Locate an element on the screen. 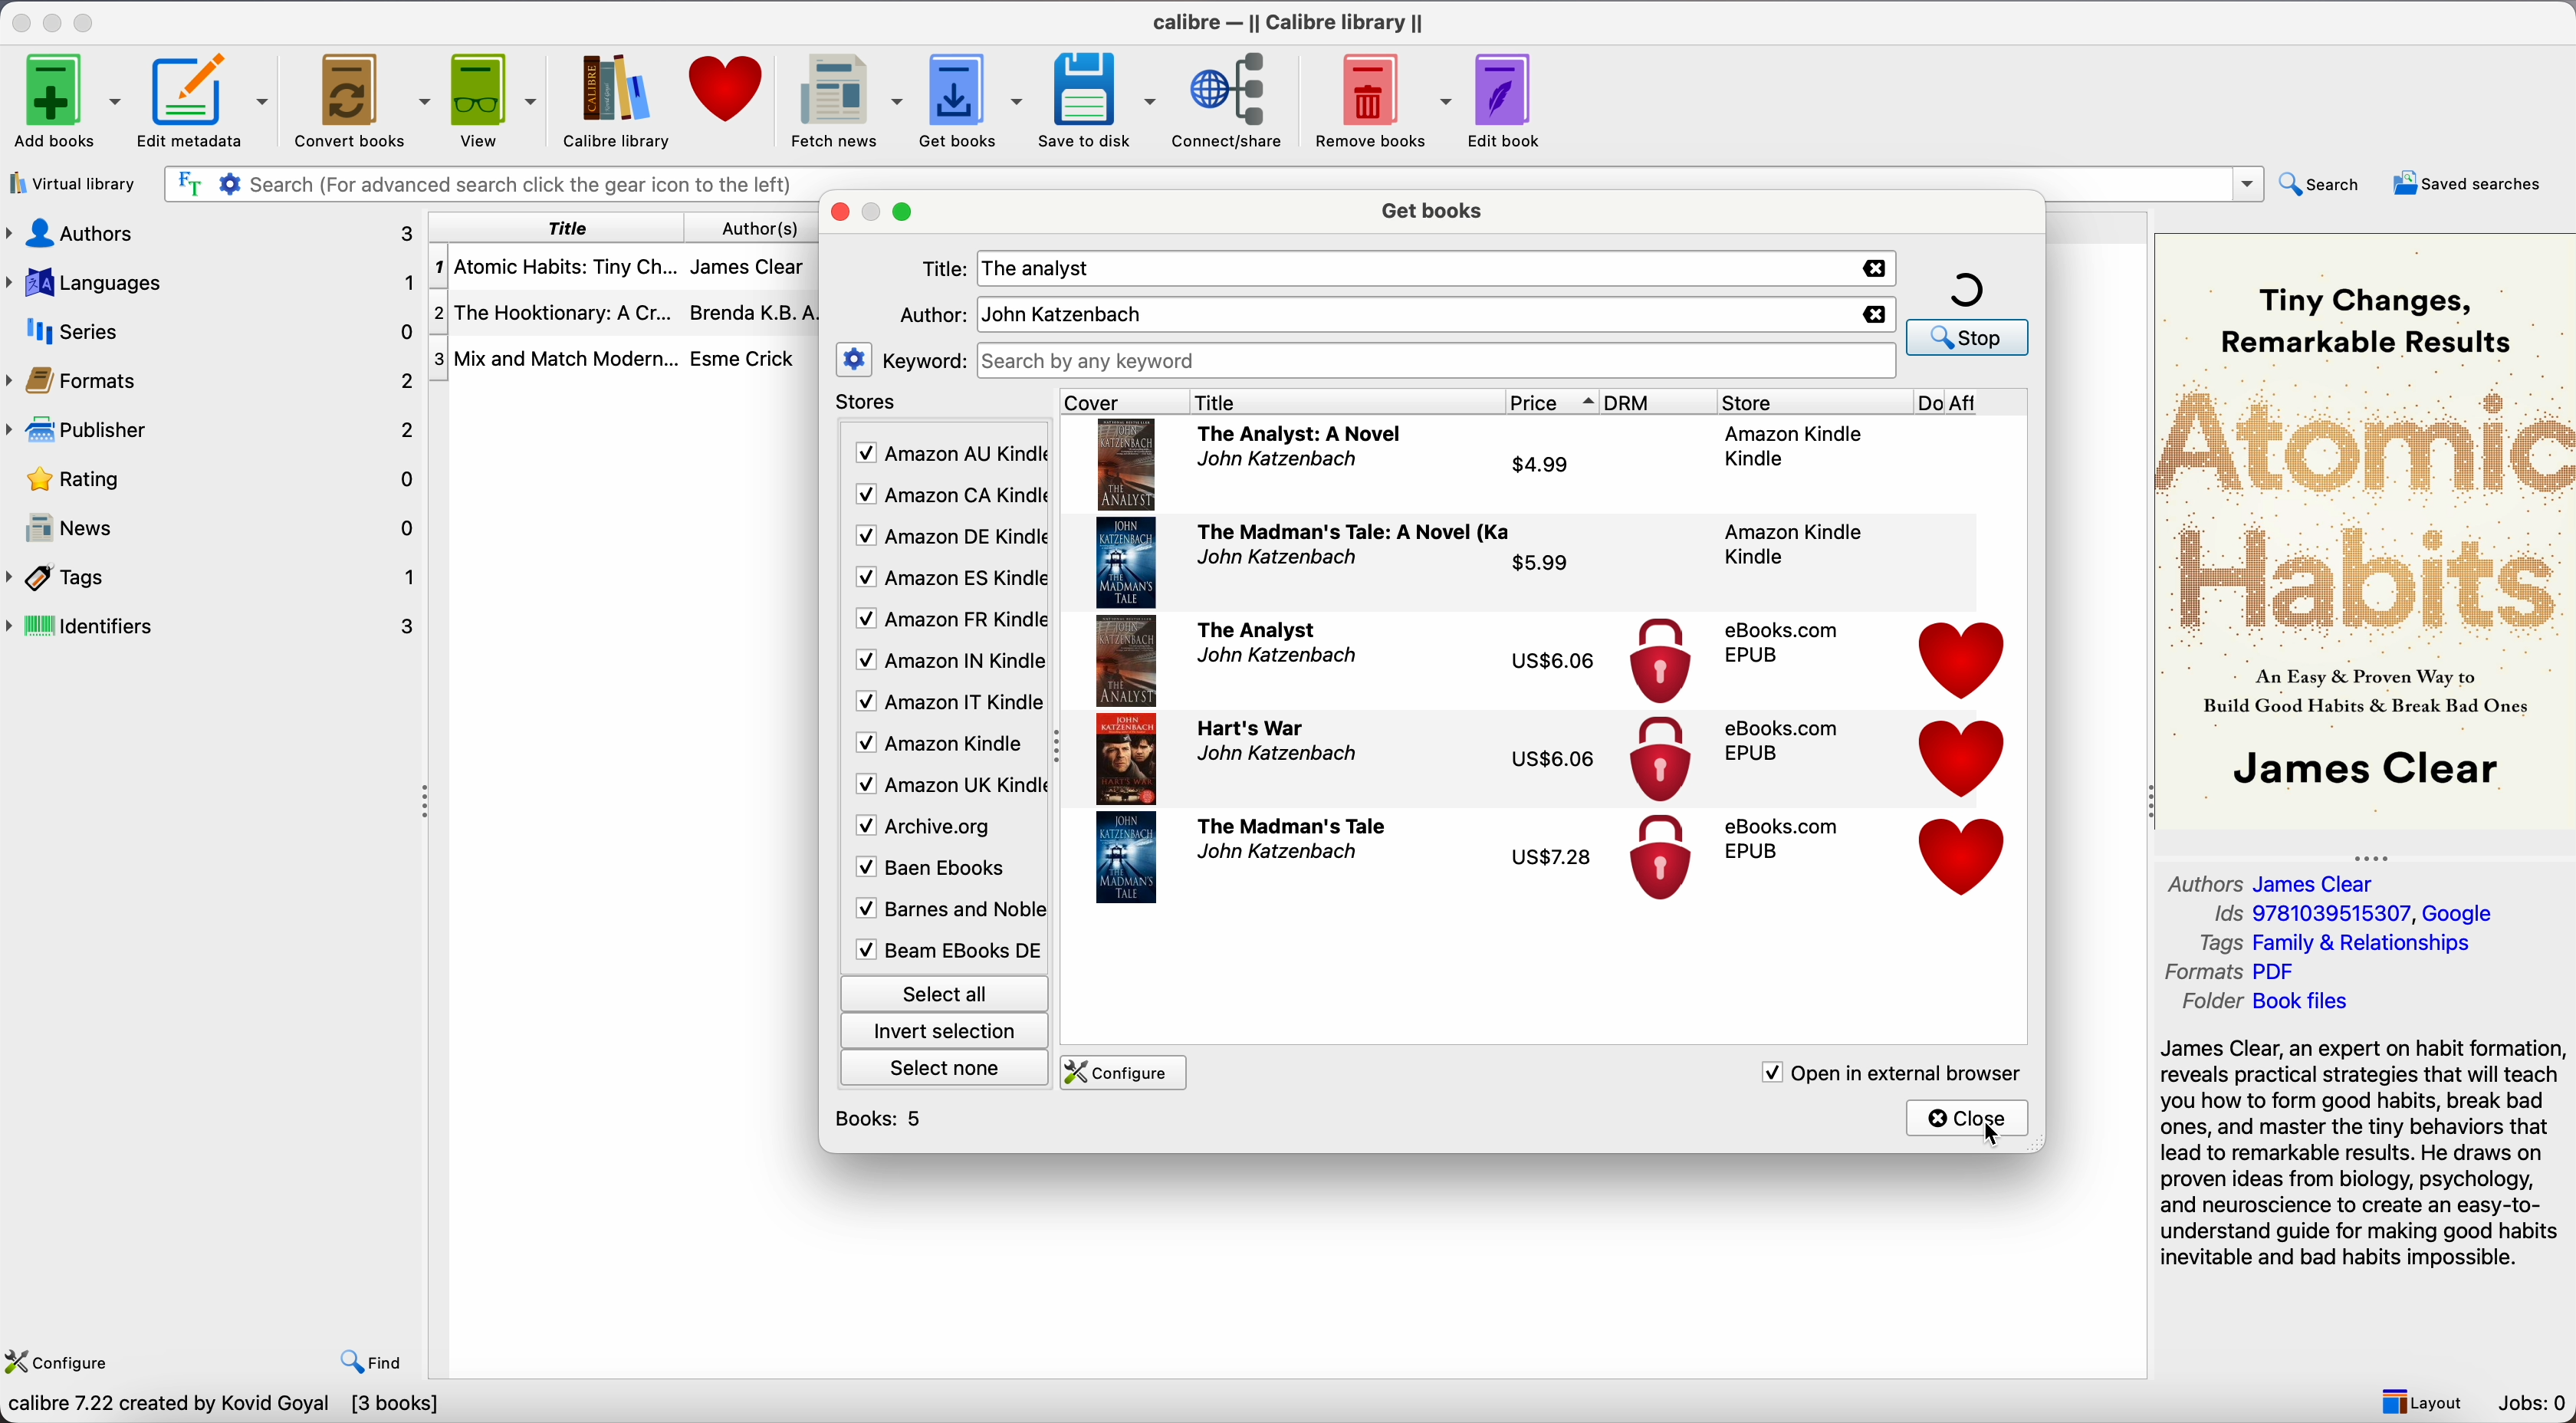 This screenshot has width=2576, height=1423. Author: is located at coordinates (932, 315).